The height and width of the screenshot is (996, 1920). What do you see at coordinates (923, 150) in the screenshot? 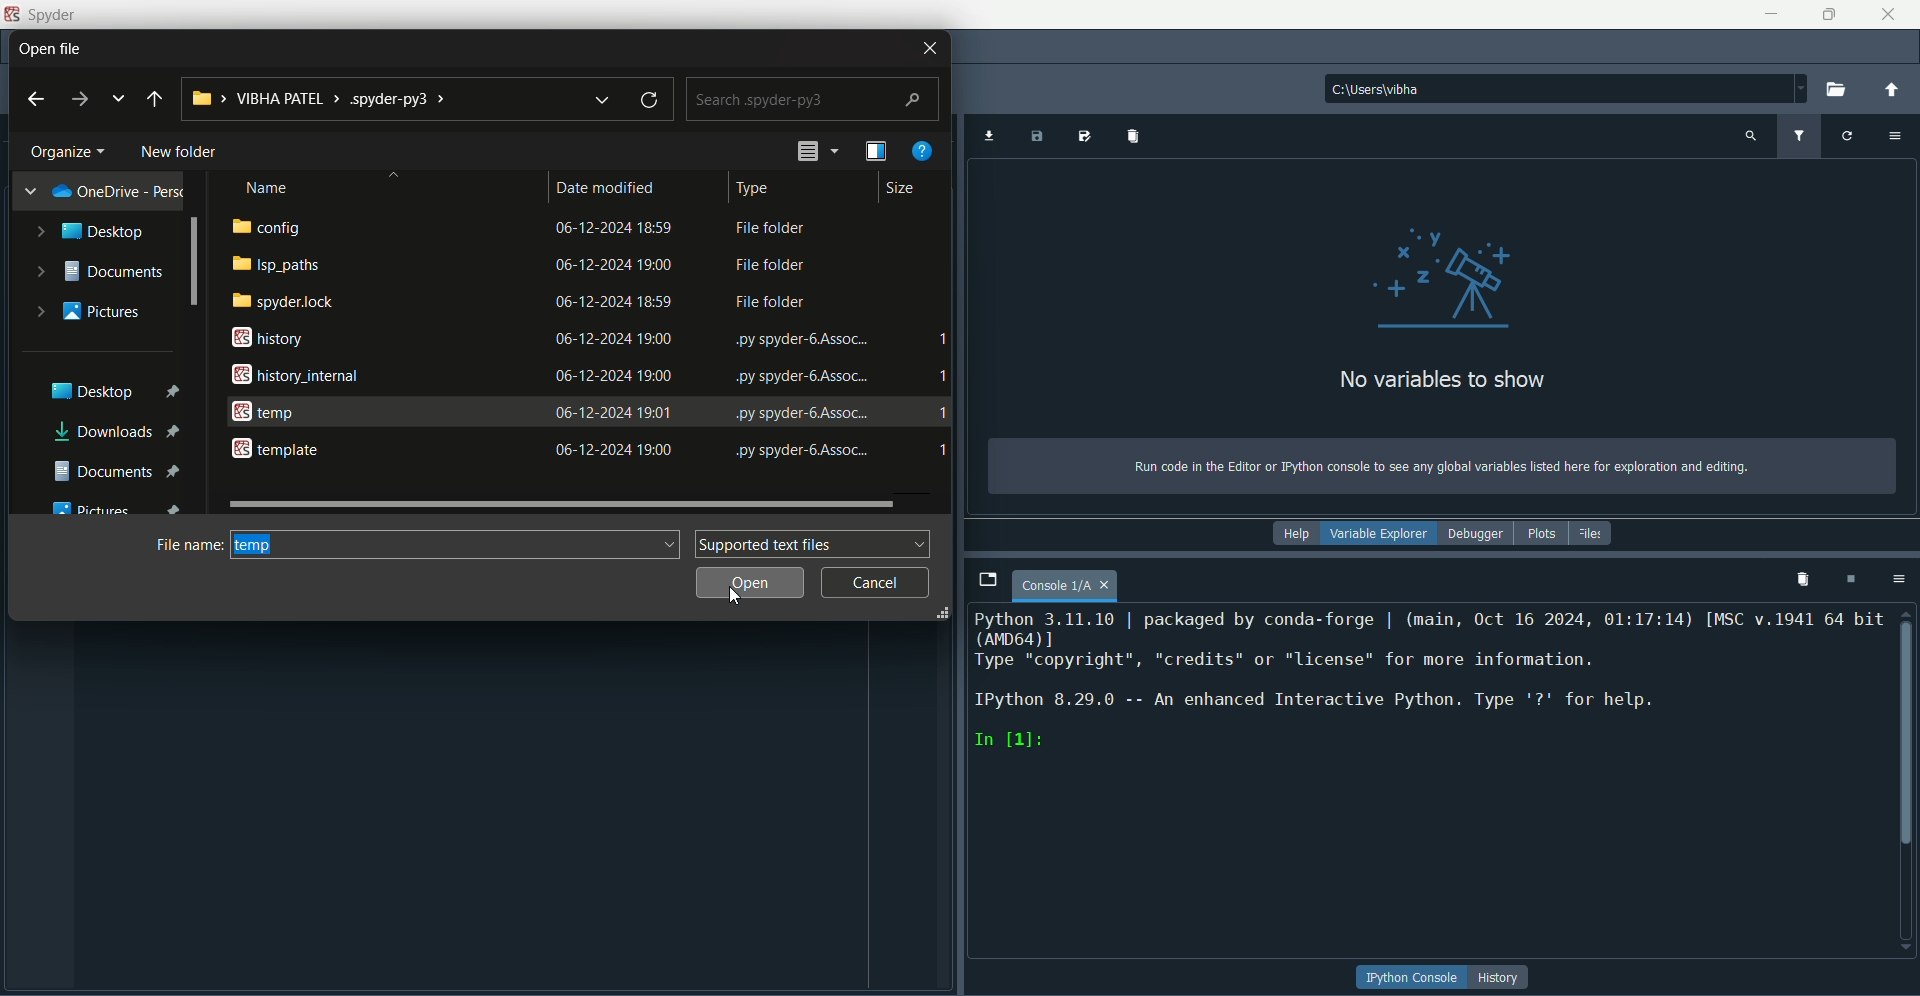
I see `get help` at bounding box center [923, 150].